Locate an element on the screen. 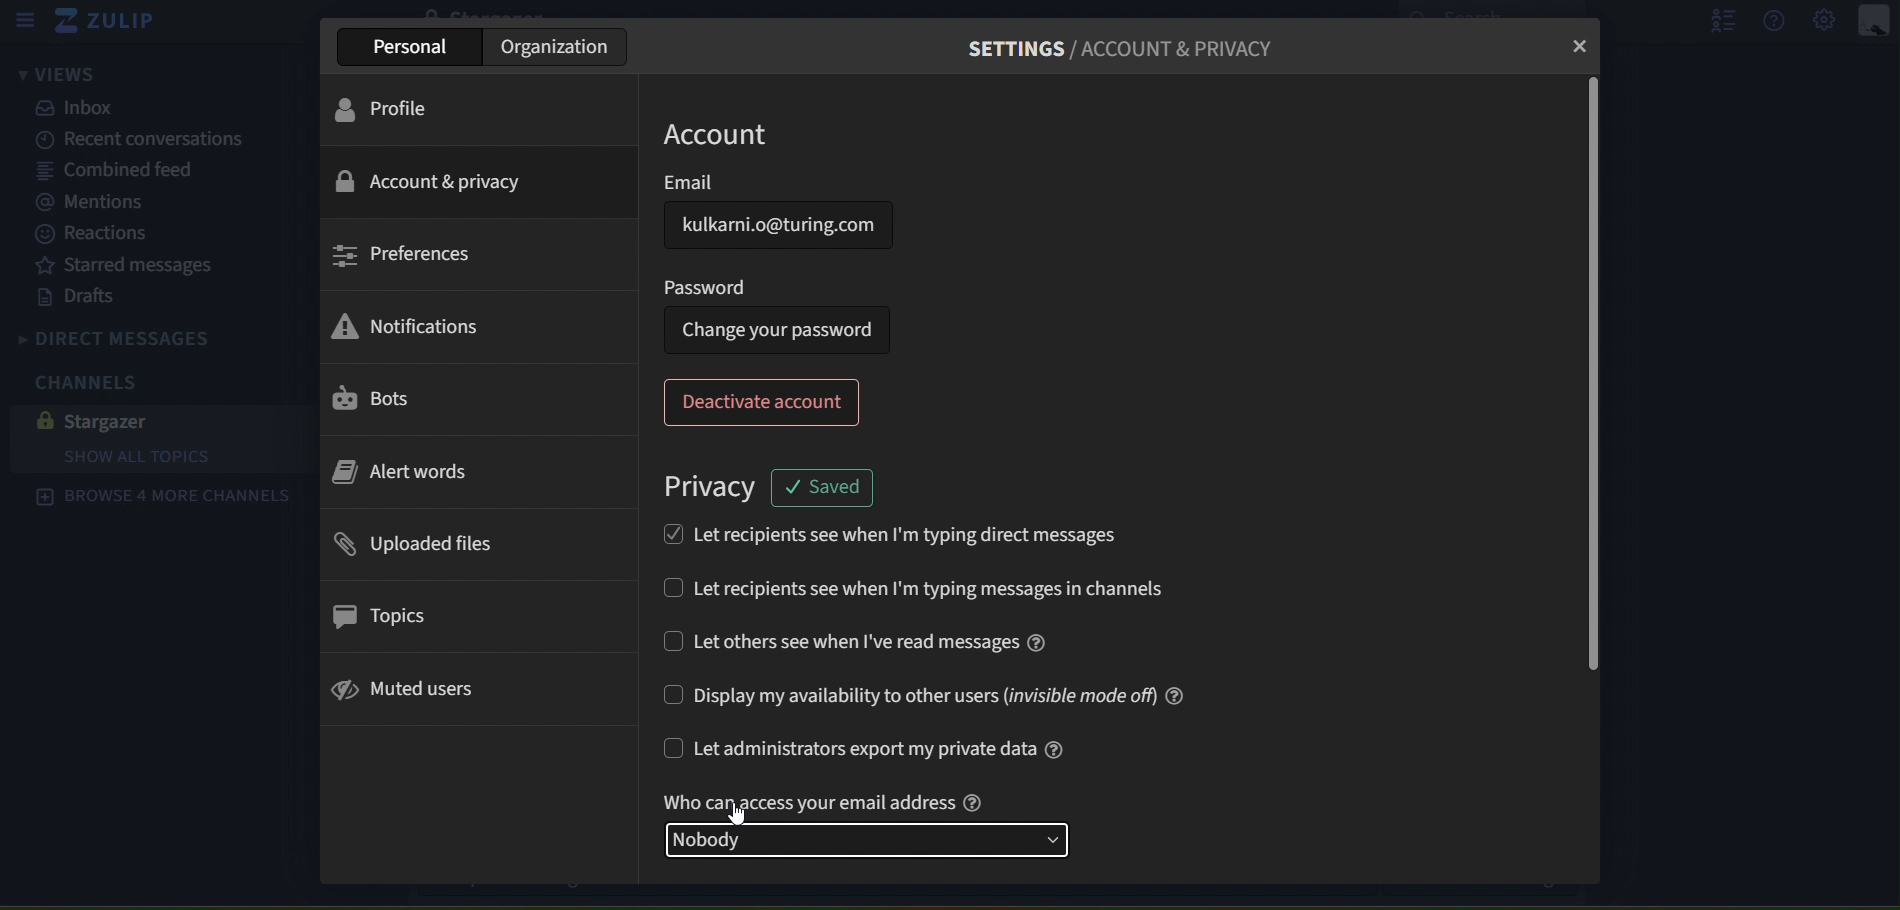 The width and height of the screenshot is (1900, 910). privacy is located at coordinates (712, 487).